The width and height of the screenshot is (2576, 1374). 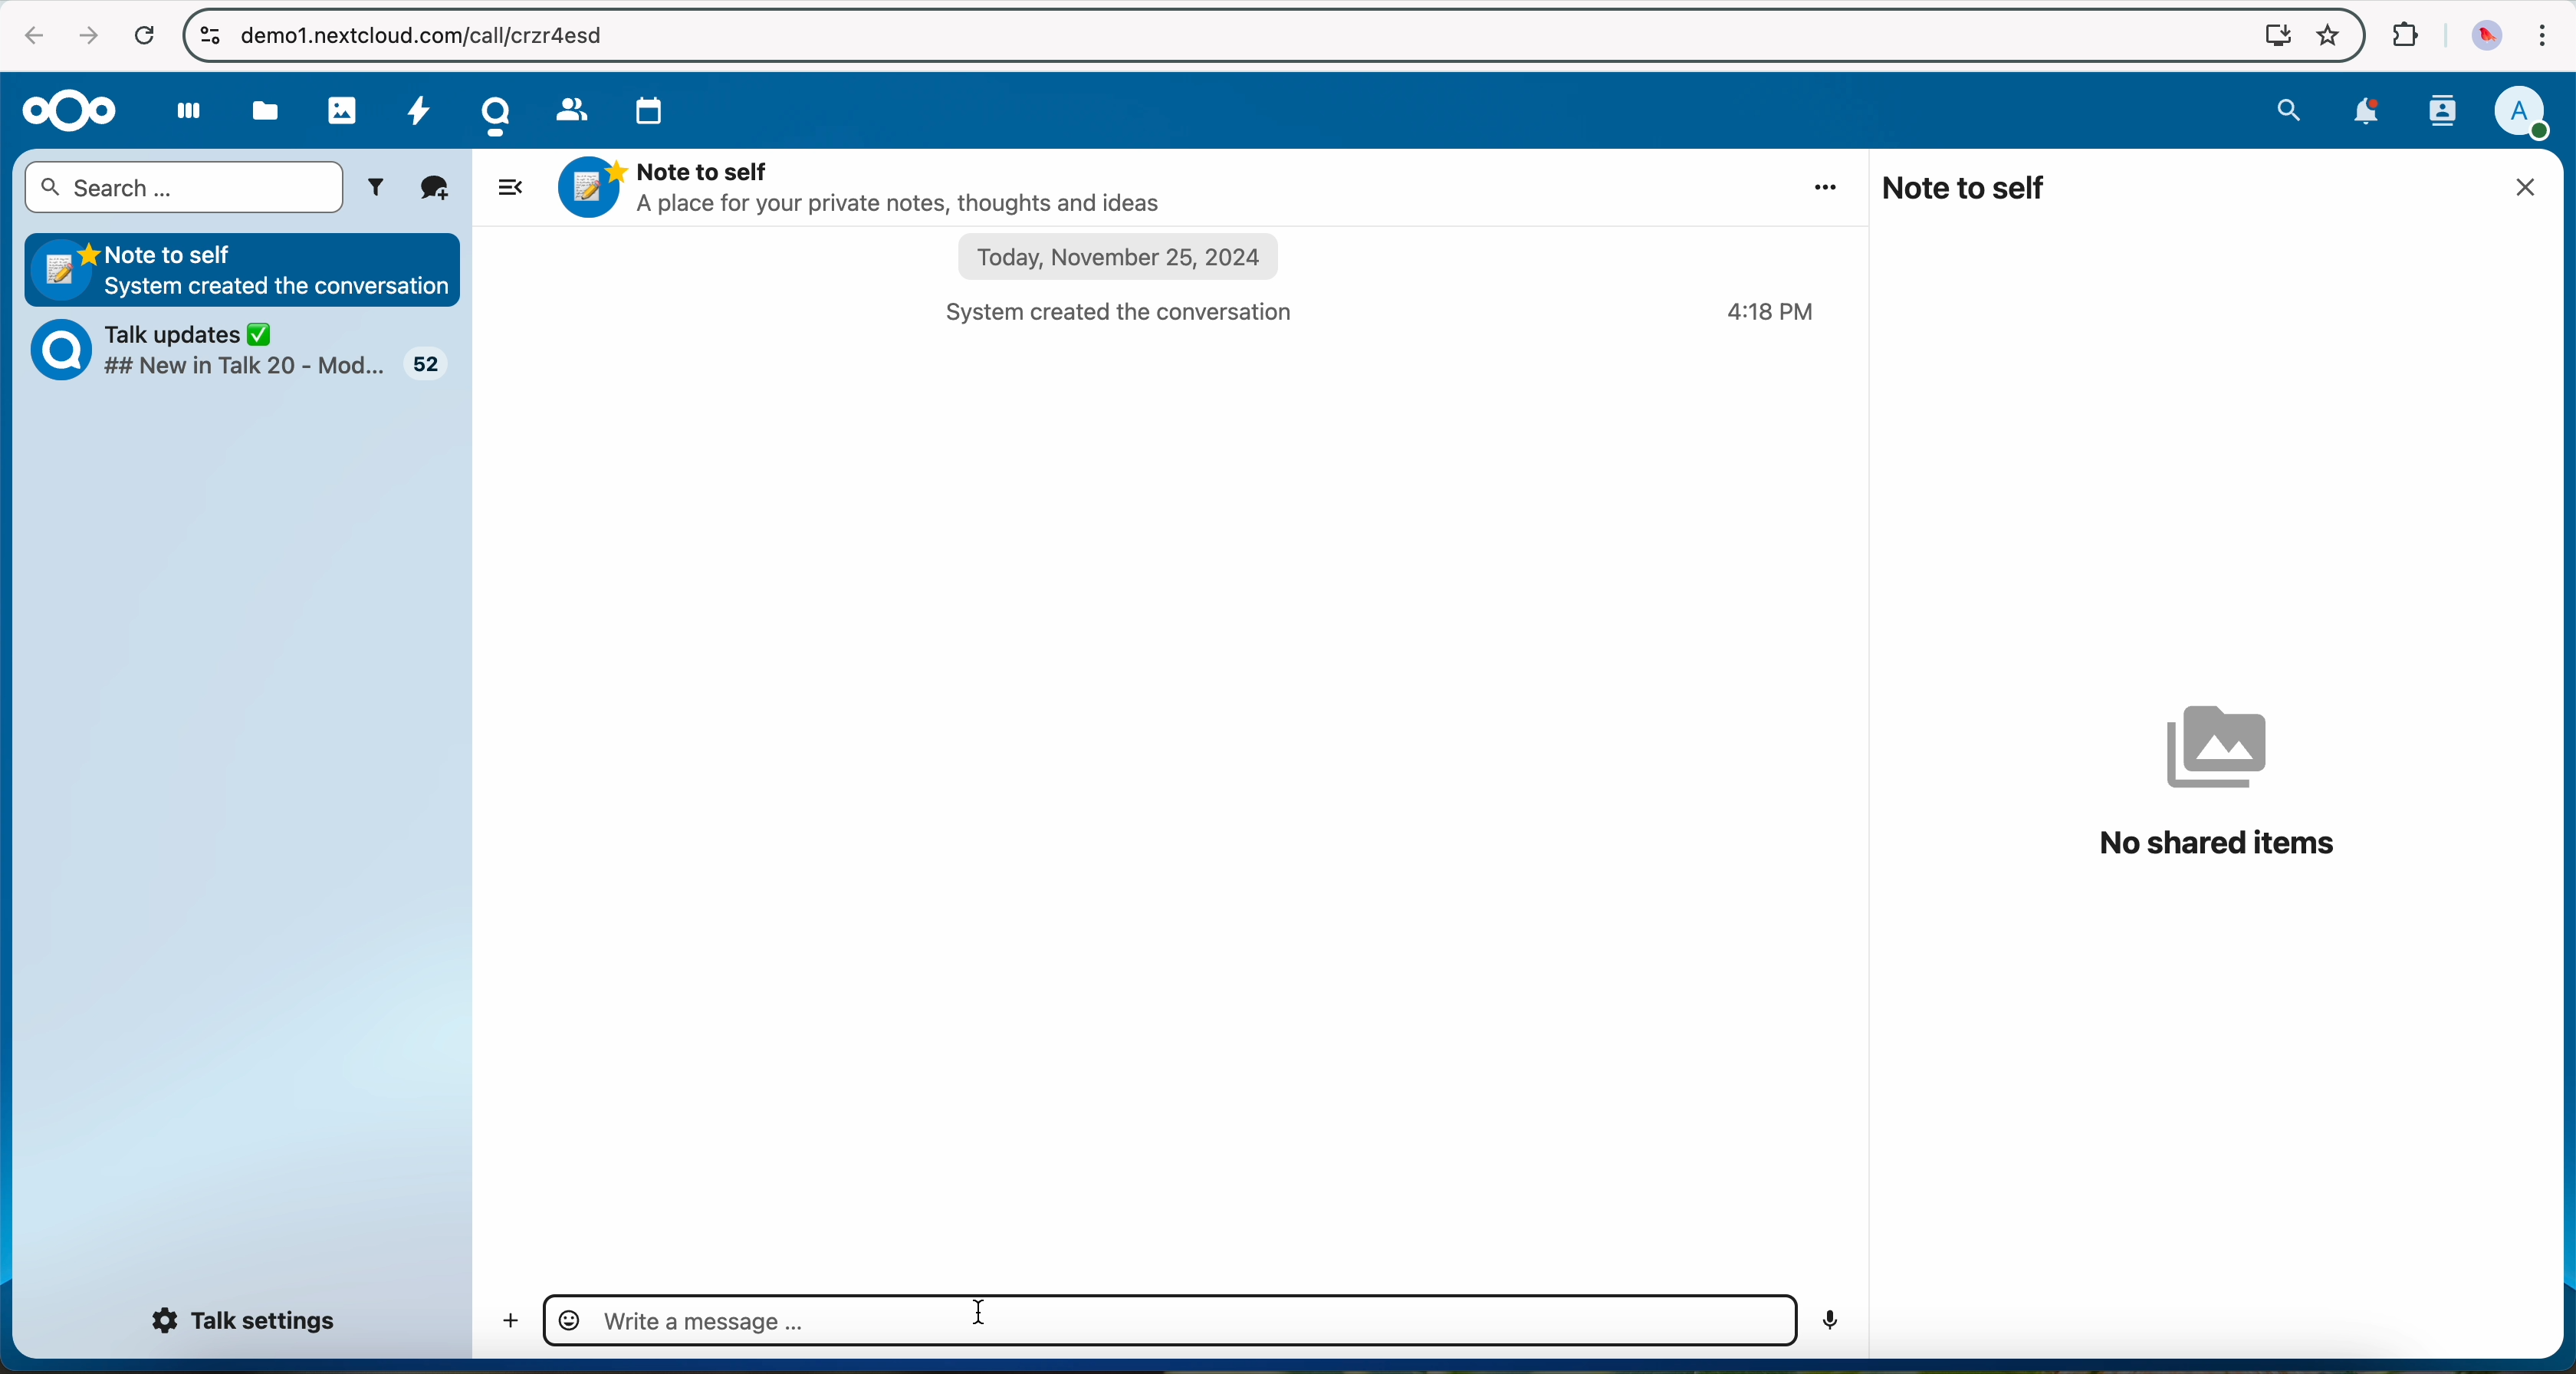 What do you see at coordinates (423, 117) in the screenshot?
I see `activity` at bounding box center [423, 117].